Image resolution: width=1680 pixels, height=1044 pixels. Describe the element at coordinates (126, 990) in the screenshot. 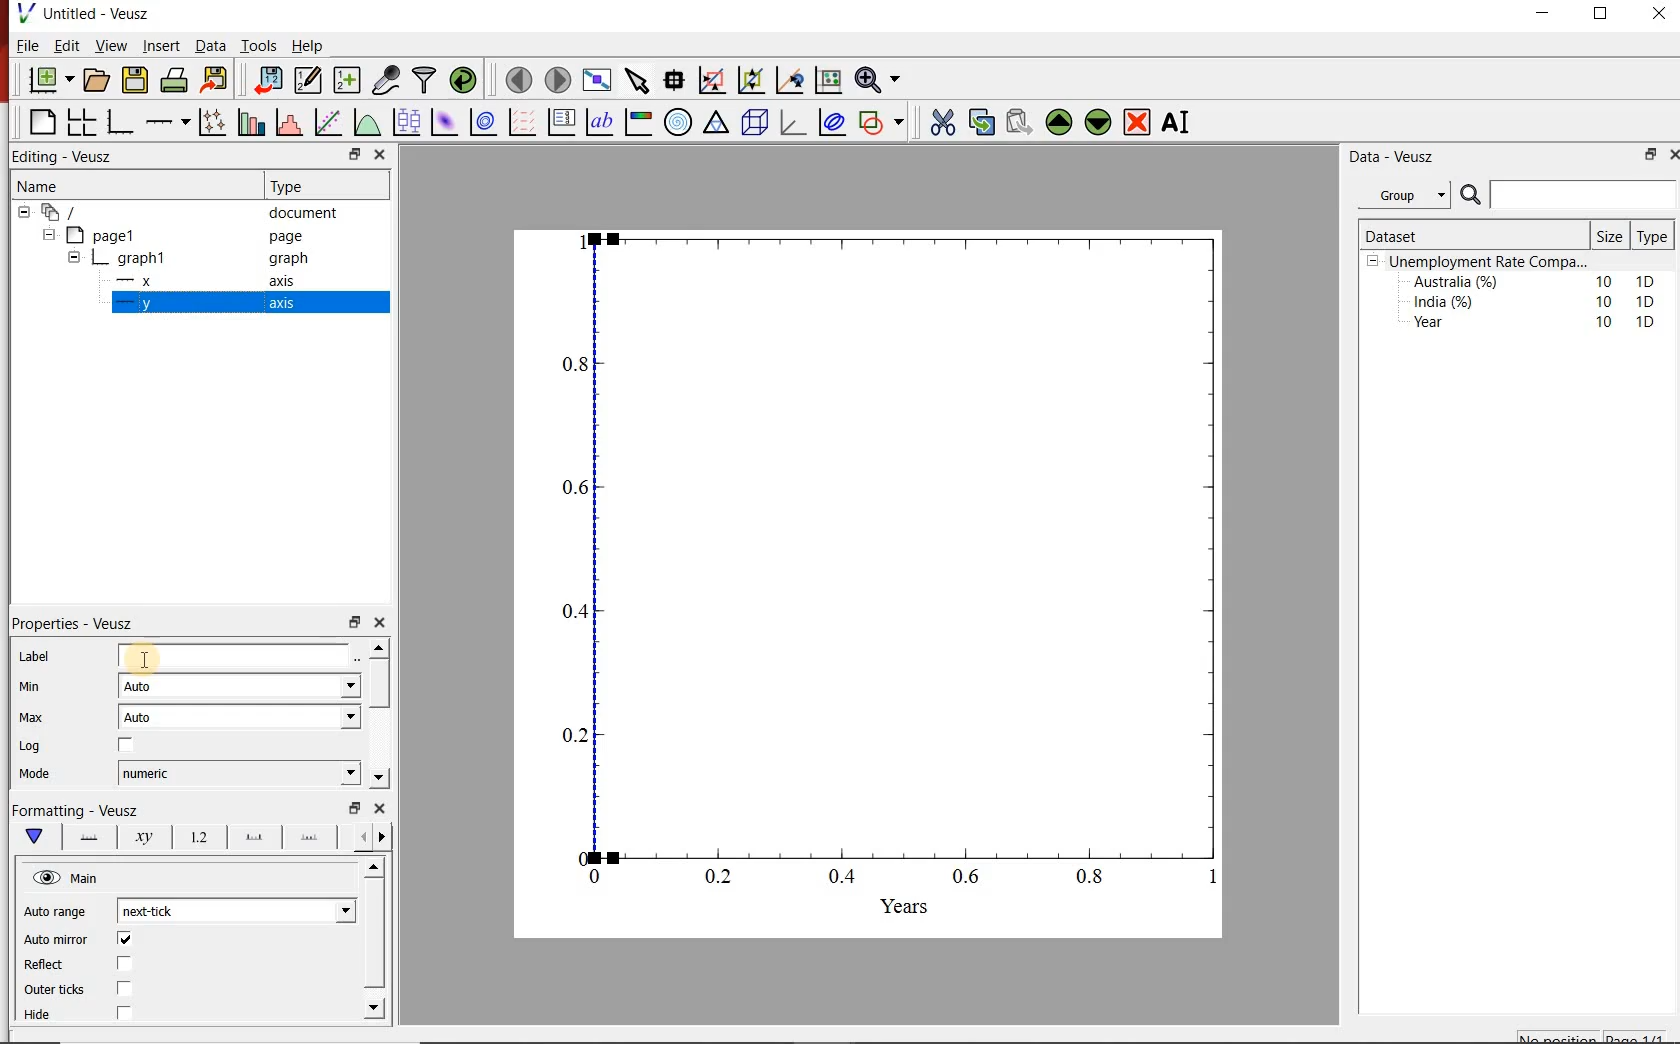

I see `checkbox` at that location.